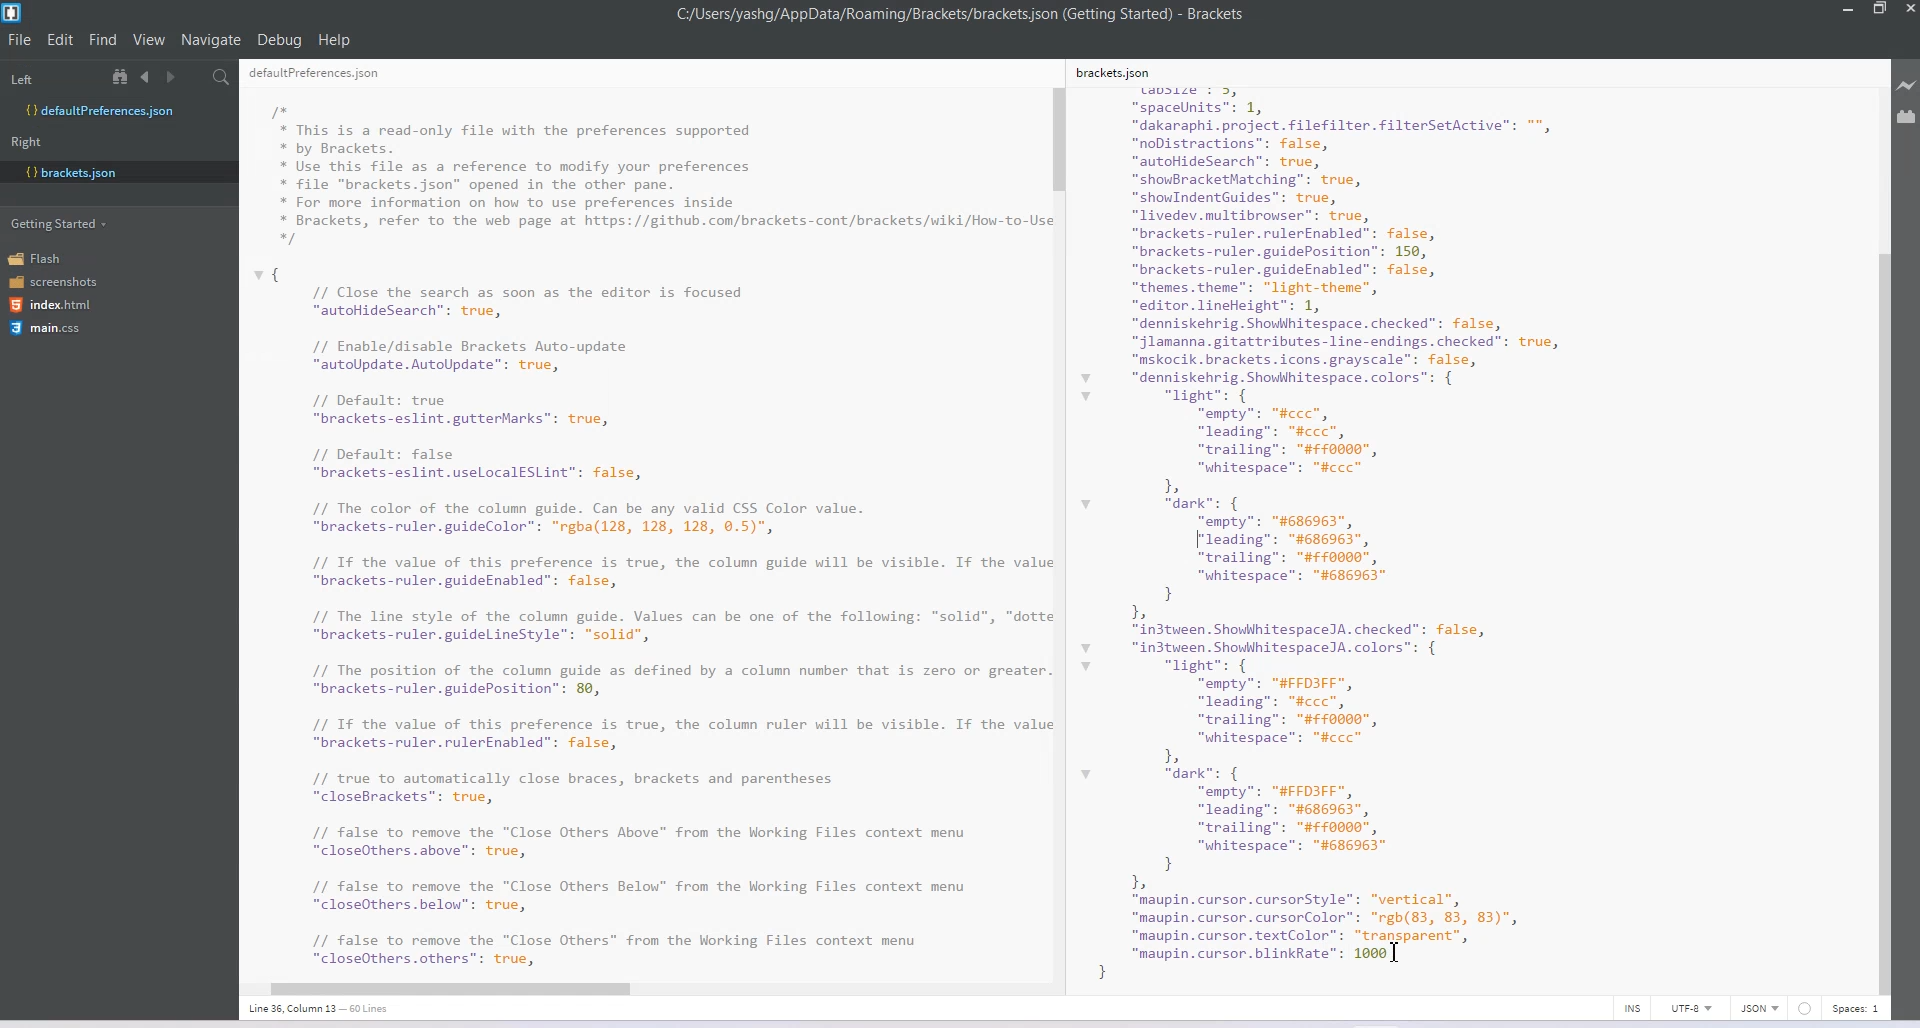  What do you see at coordinates (150, 39) in the screenshot?
I see `View` at bounding box center [150, 39].